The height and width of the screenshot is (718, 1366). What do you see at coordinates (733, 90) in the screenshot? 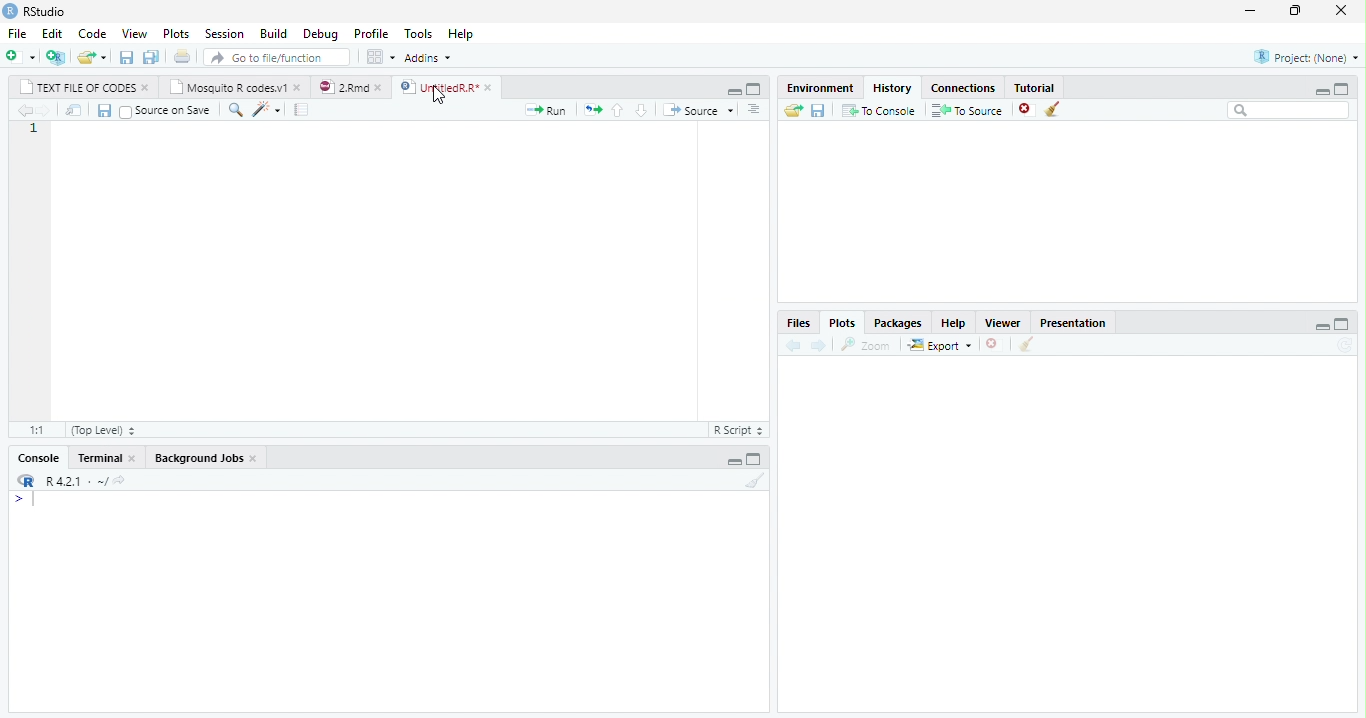
I see `minimize` at bounding box center [733, 90].